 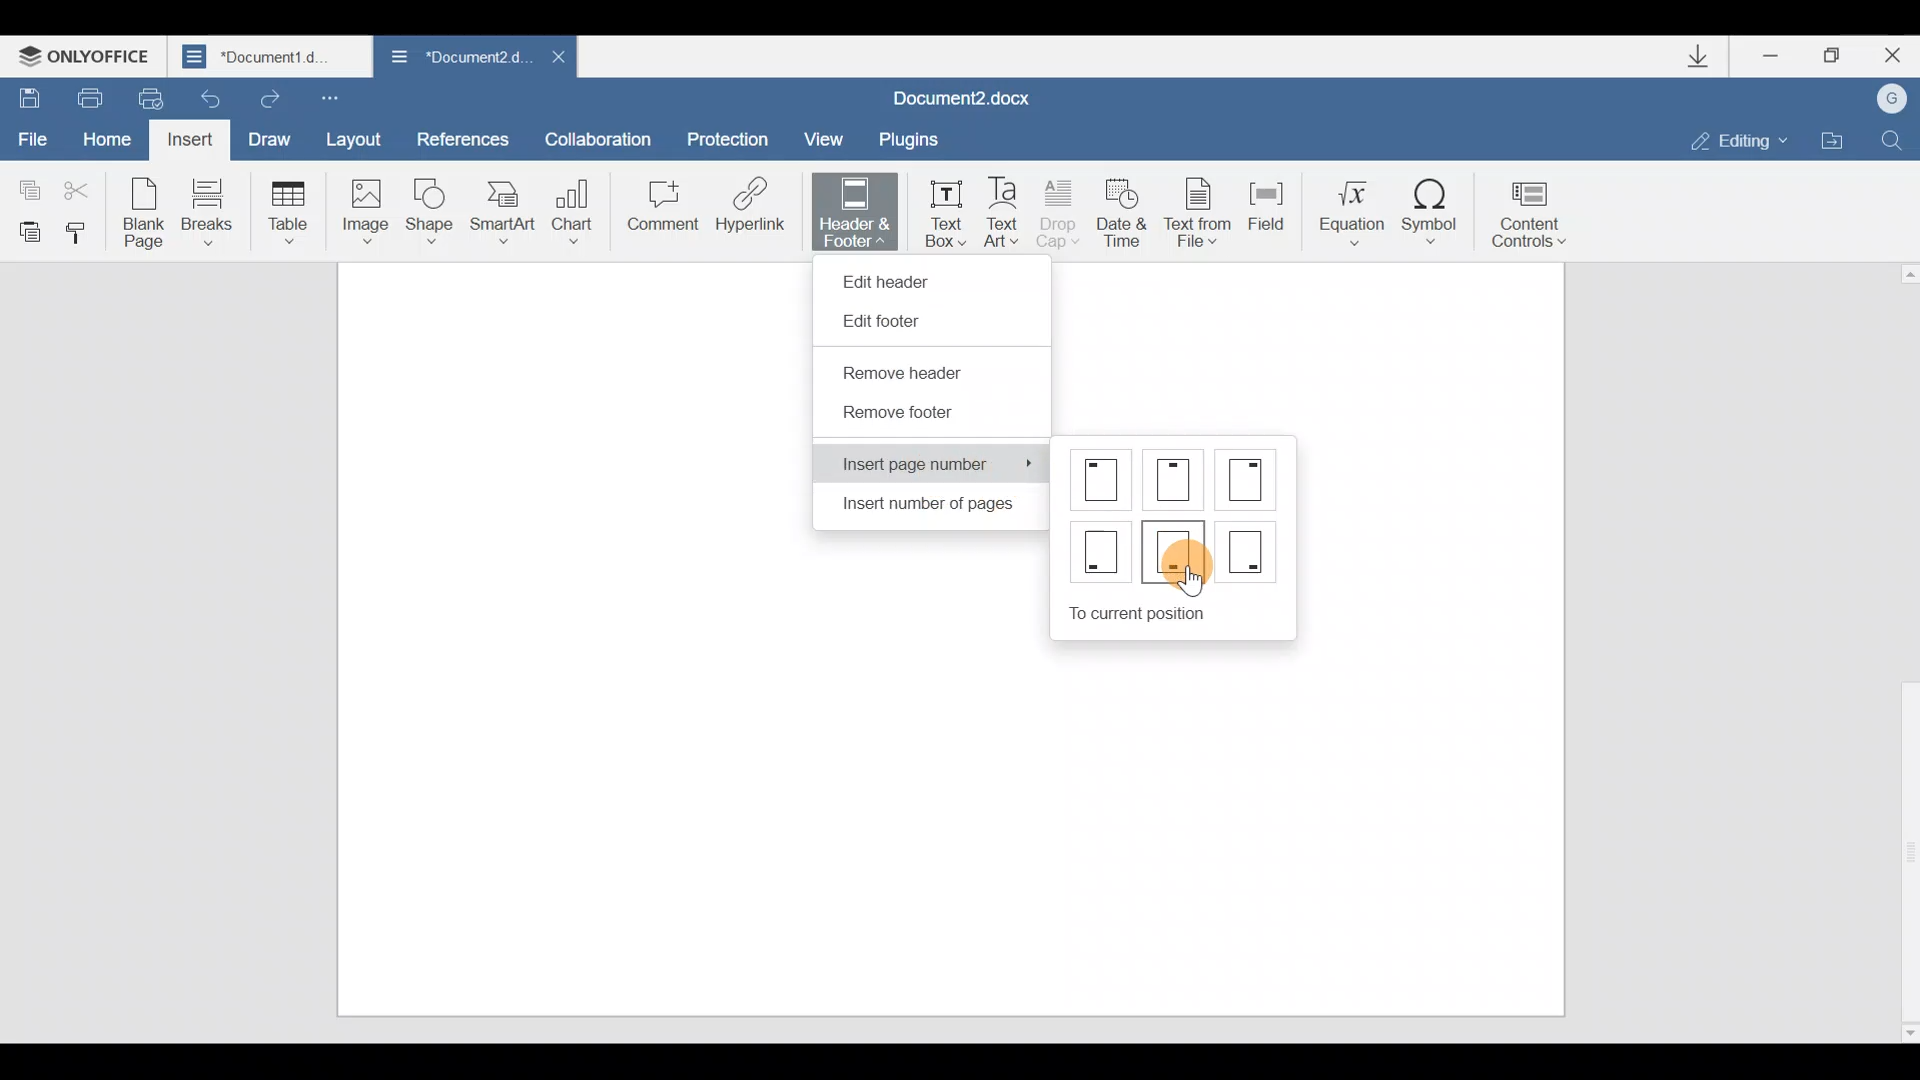 I want to click on Open file location, so click(x=1835, y=139).